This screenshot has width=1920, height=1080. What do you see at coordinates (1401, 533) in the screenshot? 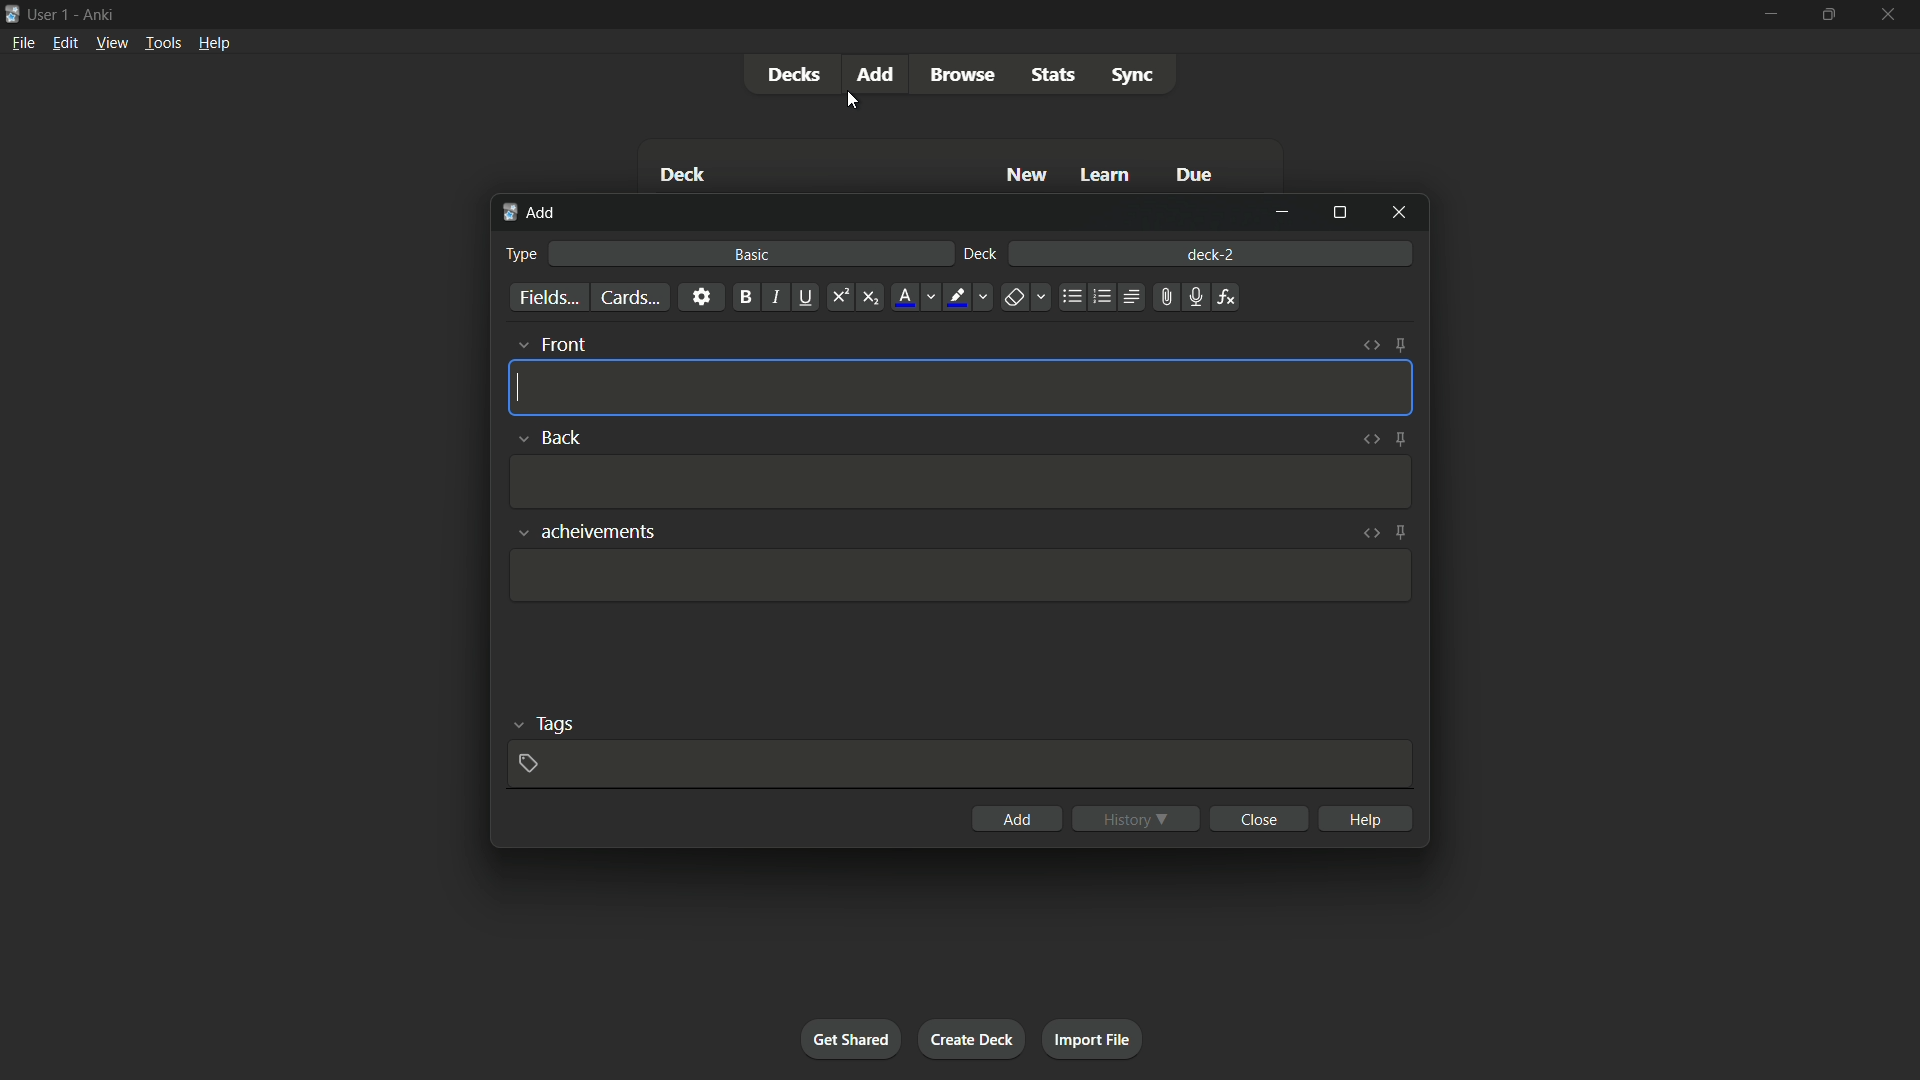
I see `toggle sticky` at bounding box center [1401, 533].